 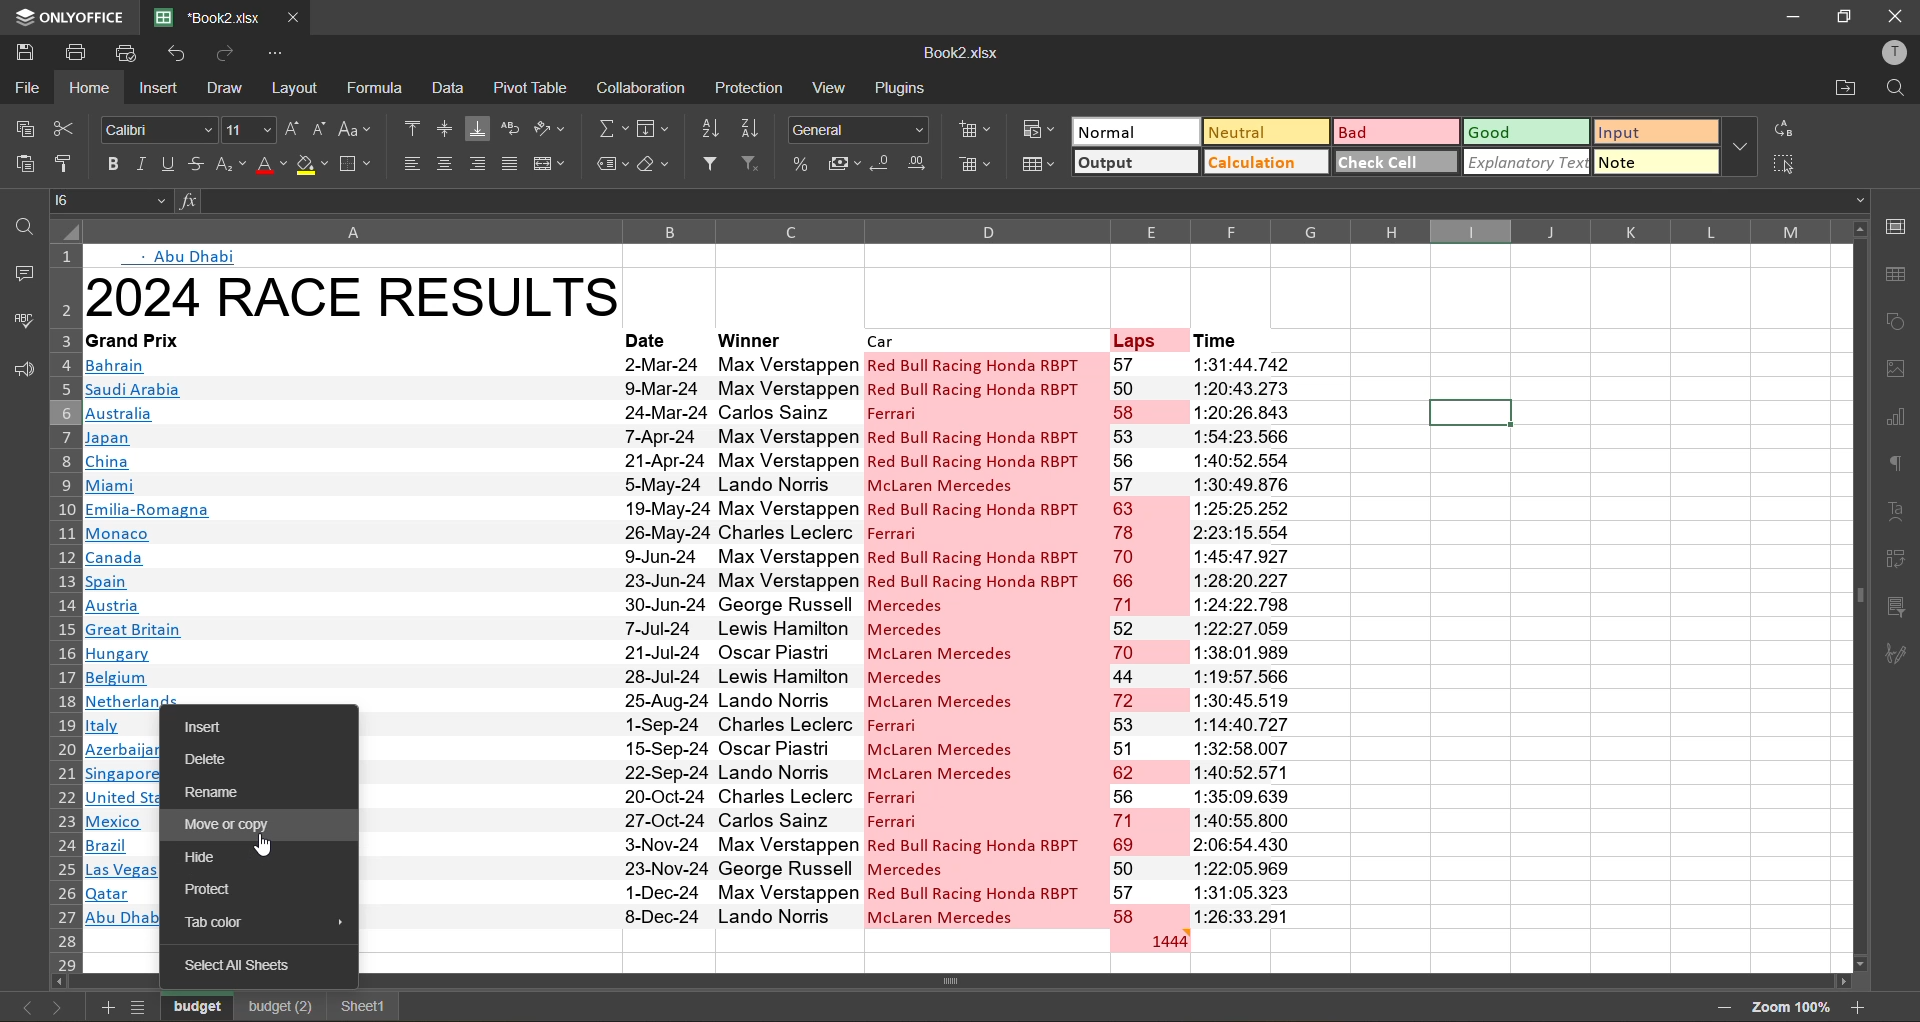 I want to click on text, so click(x=187, y=256).